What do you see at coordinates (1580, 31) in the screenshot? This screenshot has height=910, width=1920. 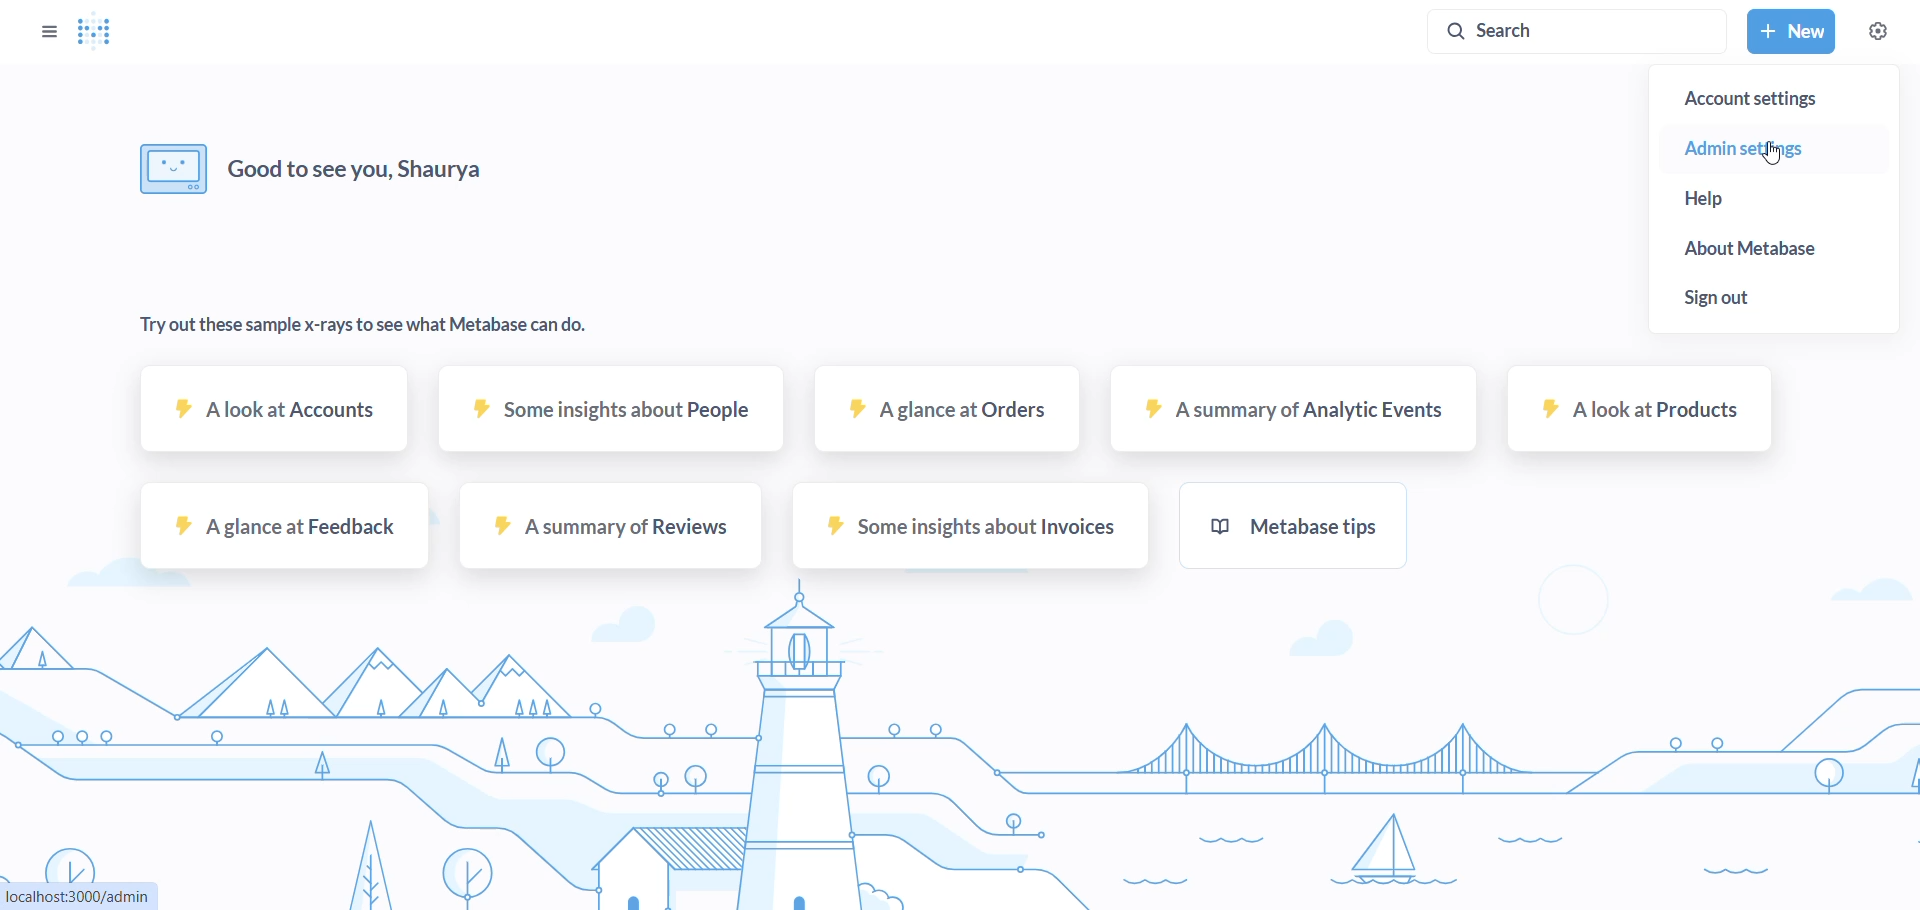 I see `search button` at bounding box center [1580, 31].